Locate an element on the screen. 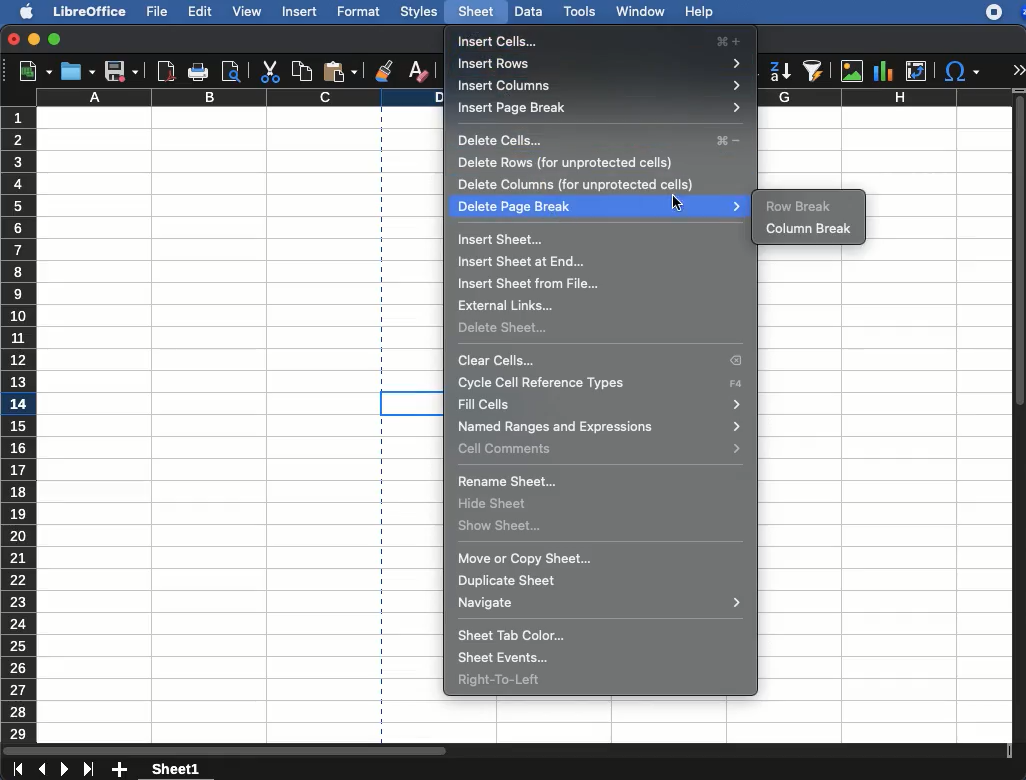 This screenshot has height=780, width=1026. external links is located at coordinates (512, 305).